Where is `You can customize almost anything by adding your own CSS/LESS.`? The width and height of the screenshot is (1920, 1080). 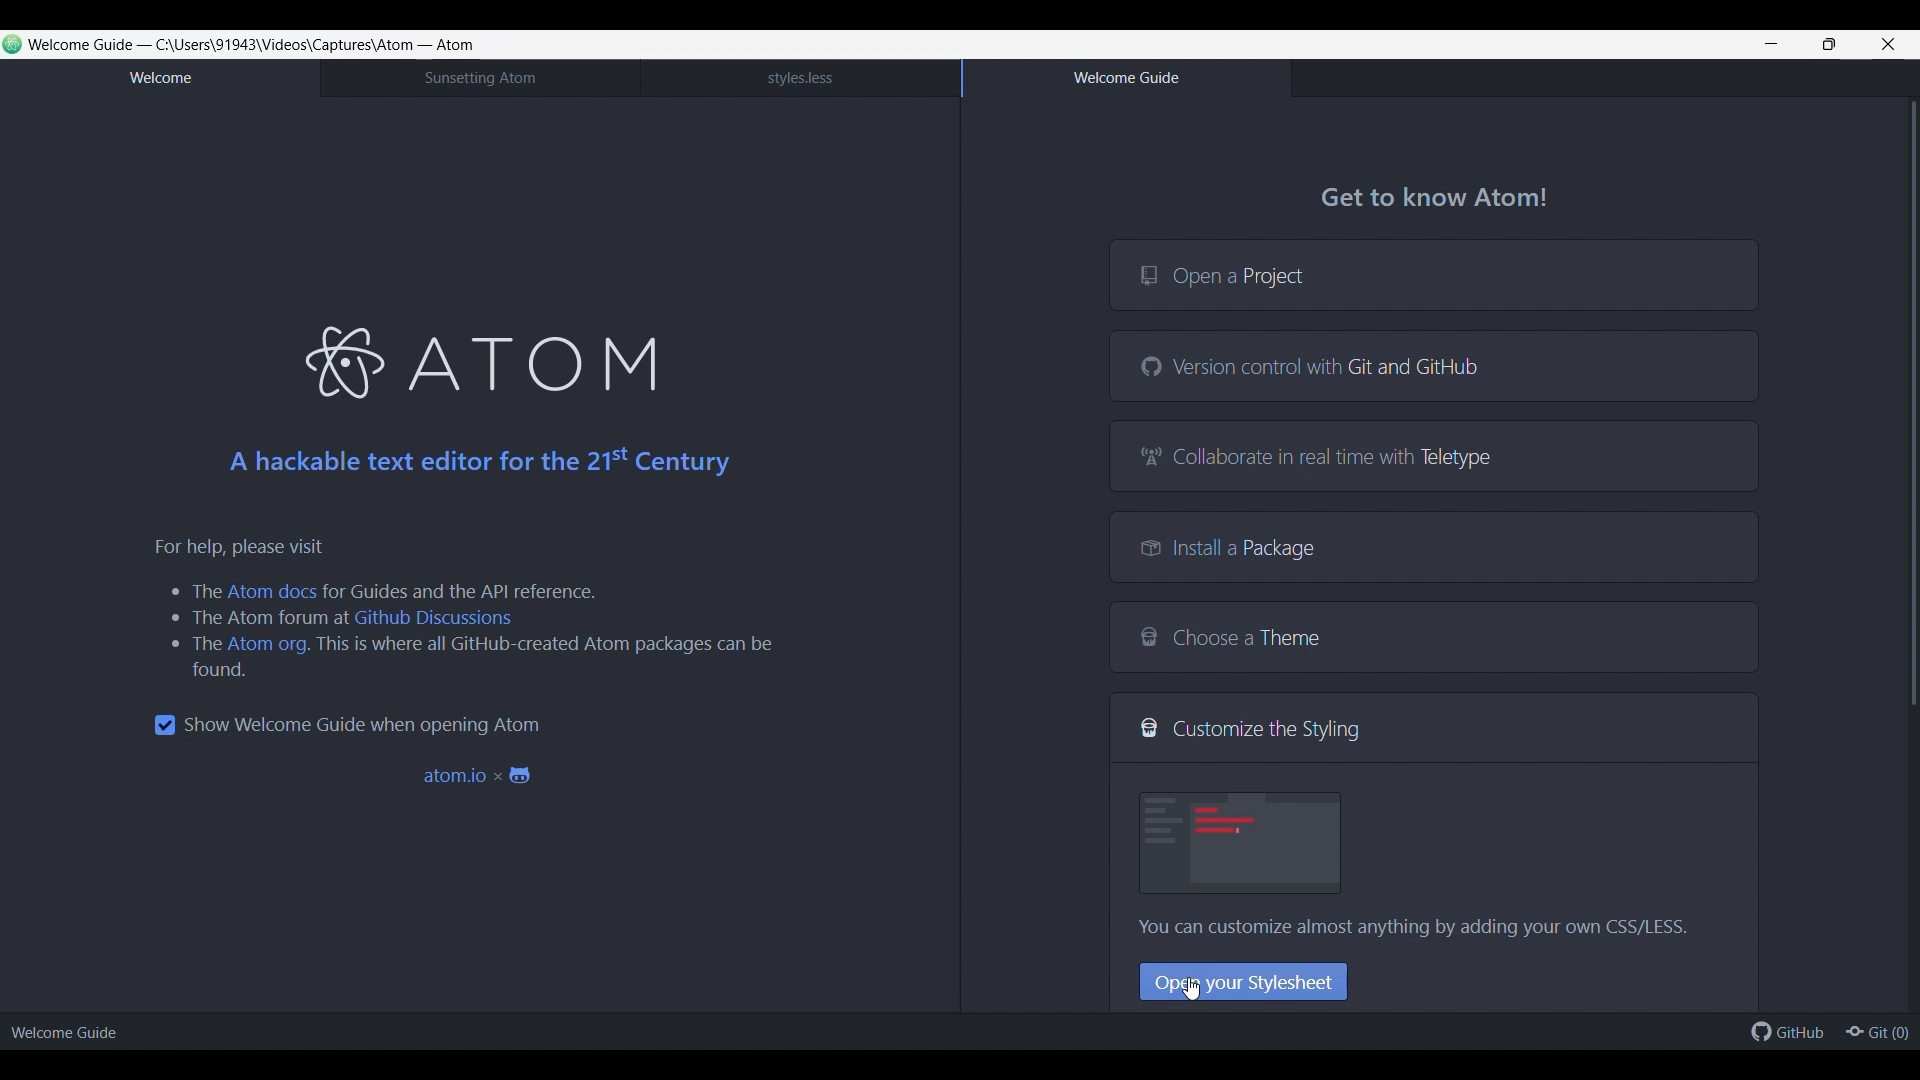 You can customize almost anything by adding your own CSS/LESS. is located at coordinates (1413, 935).